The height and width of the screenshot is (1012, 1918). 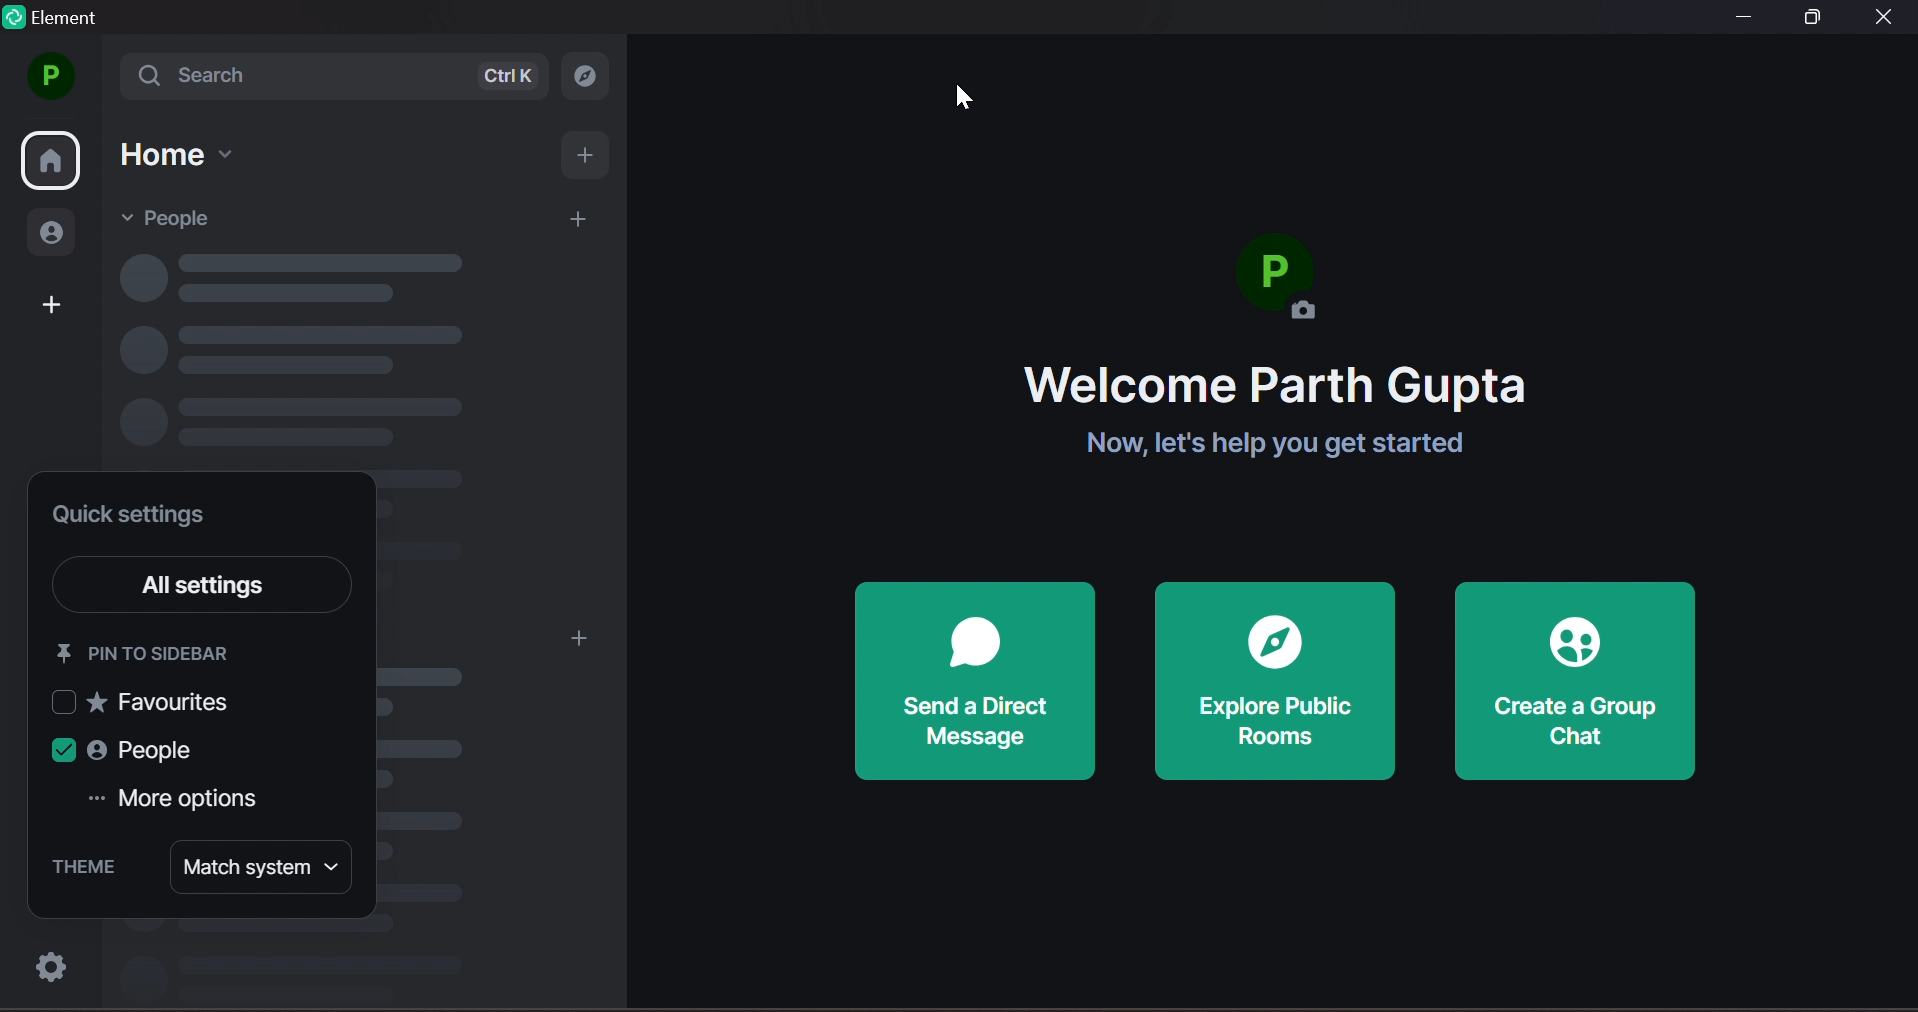 What do you see at coordinates (1741, 20) in the screenshot?
I see `minimize` at bounding box center [1741, 20].